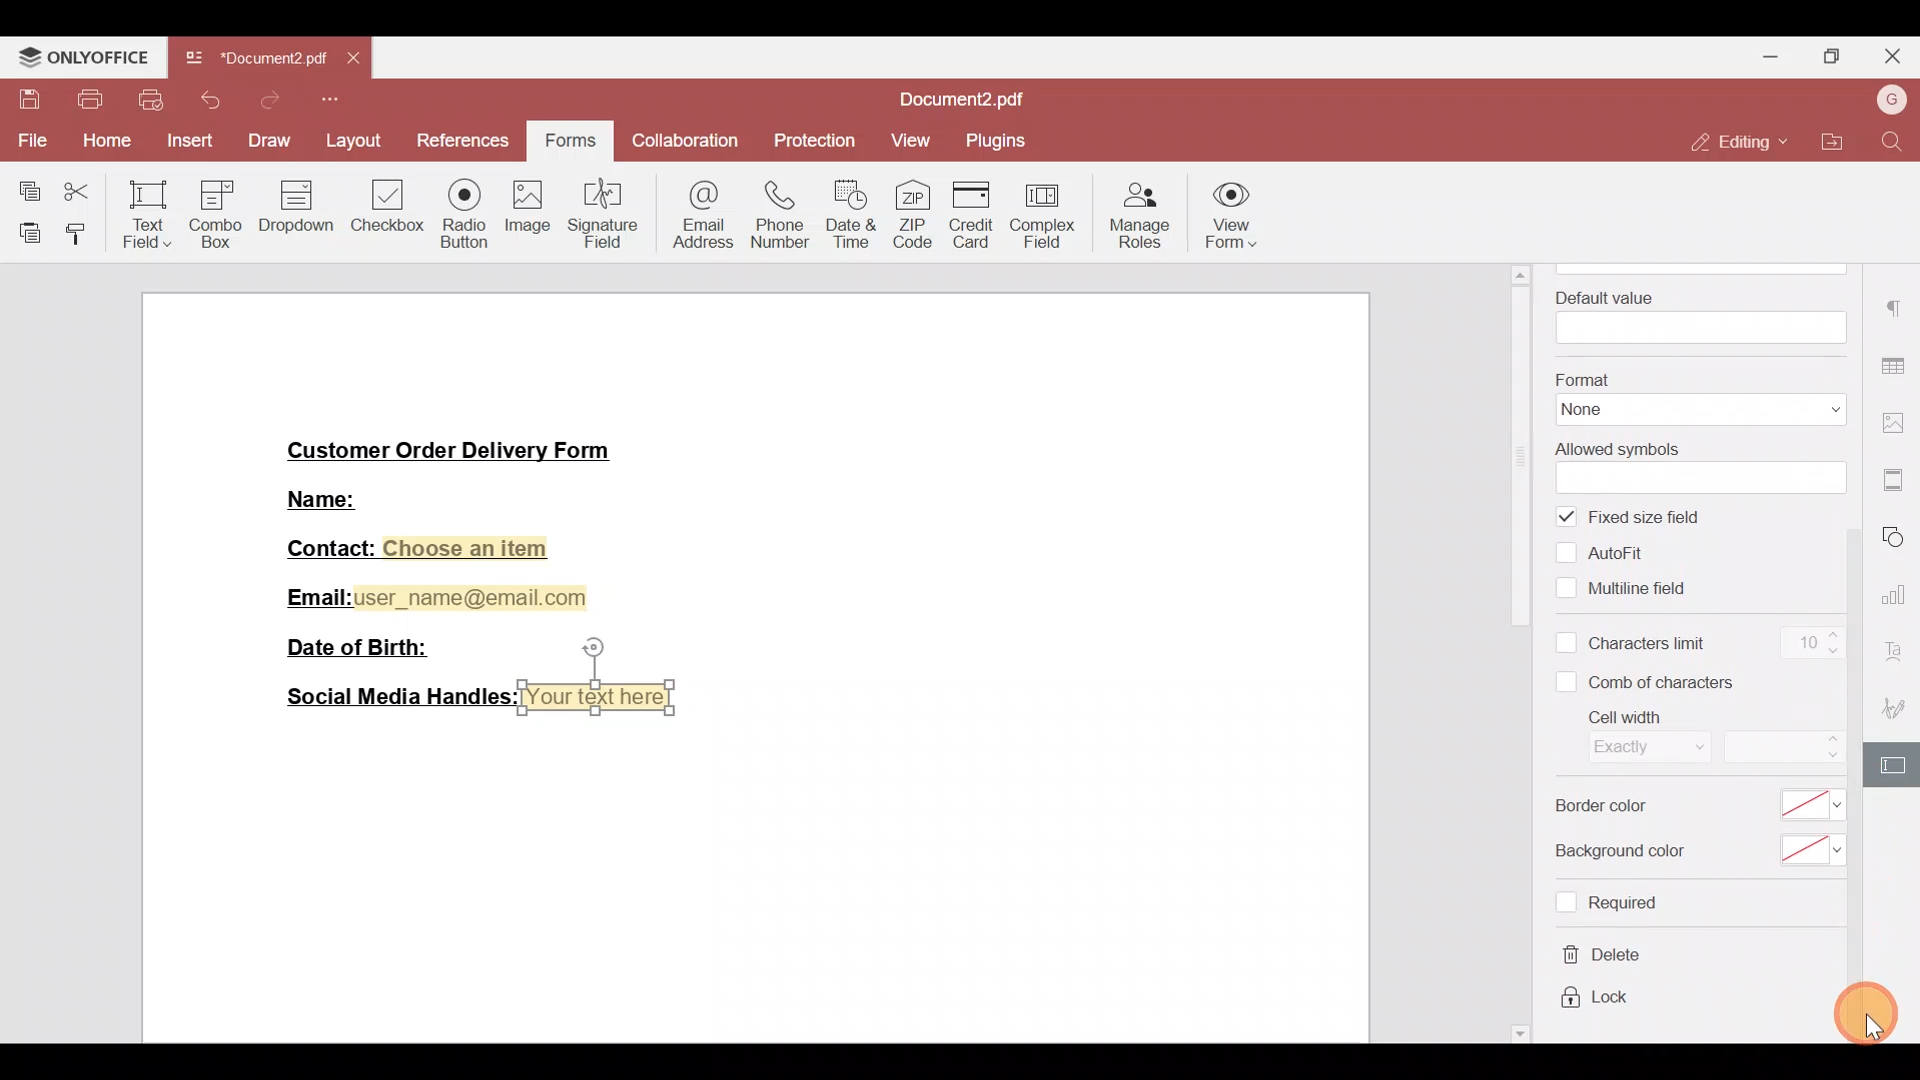  I want to click on Find, so click(1894, 143).